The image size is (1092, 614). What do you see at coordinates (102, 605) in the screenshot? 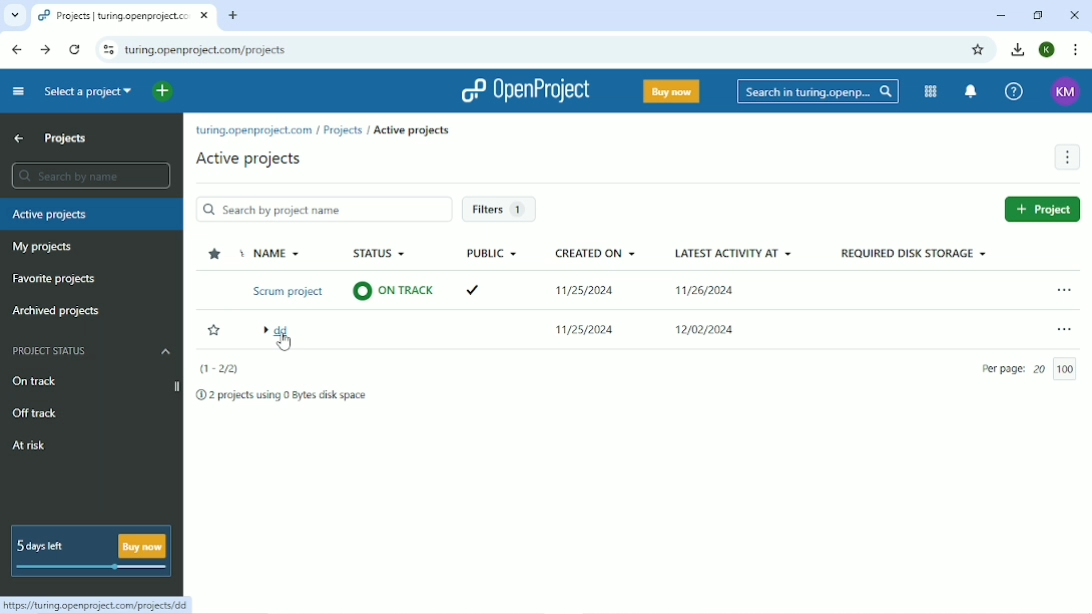
I see `Link` at bounding box center [102, 605].